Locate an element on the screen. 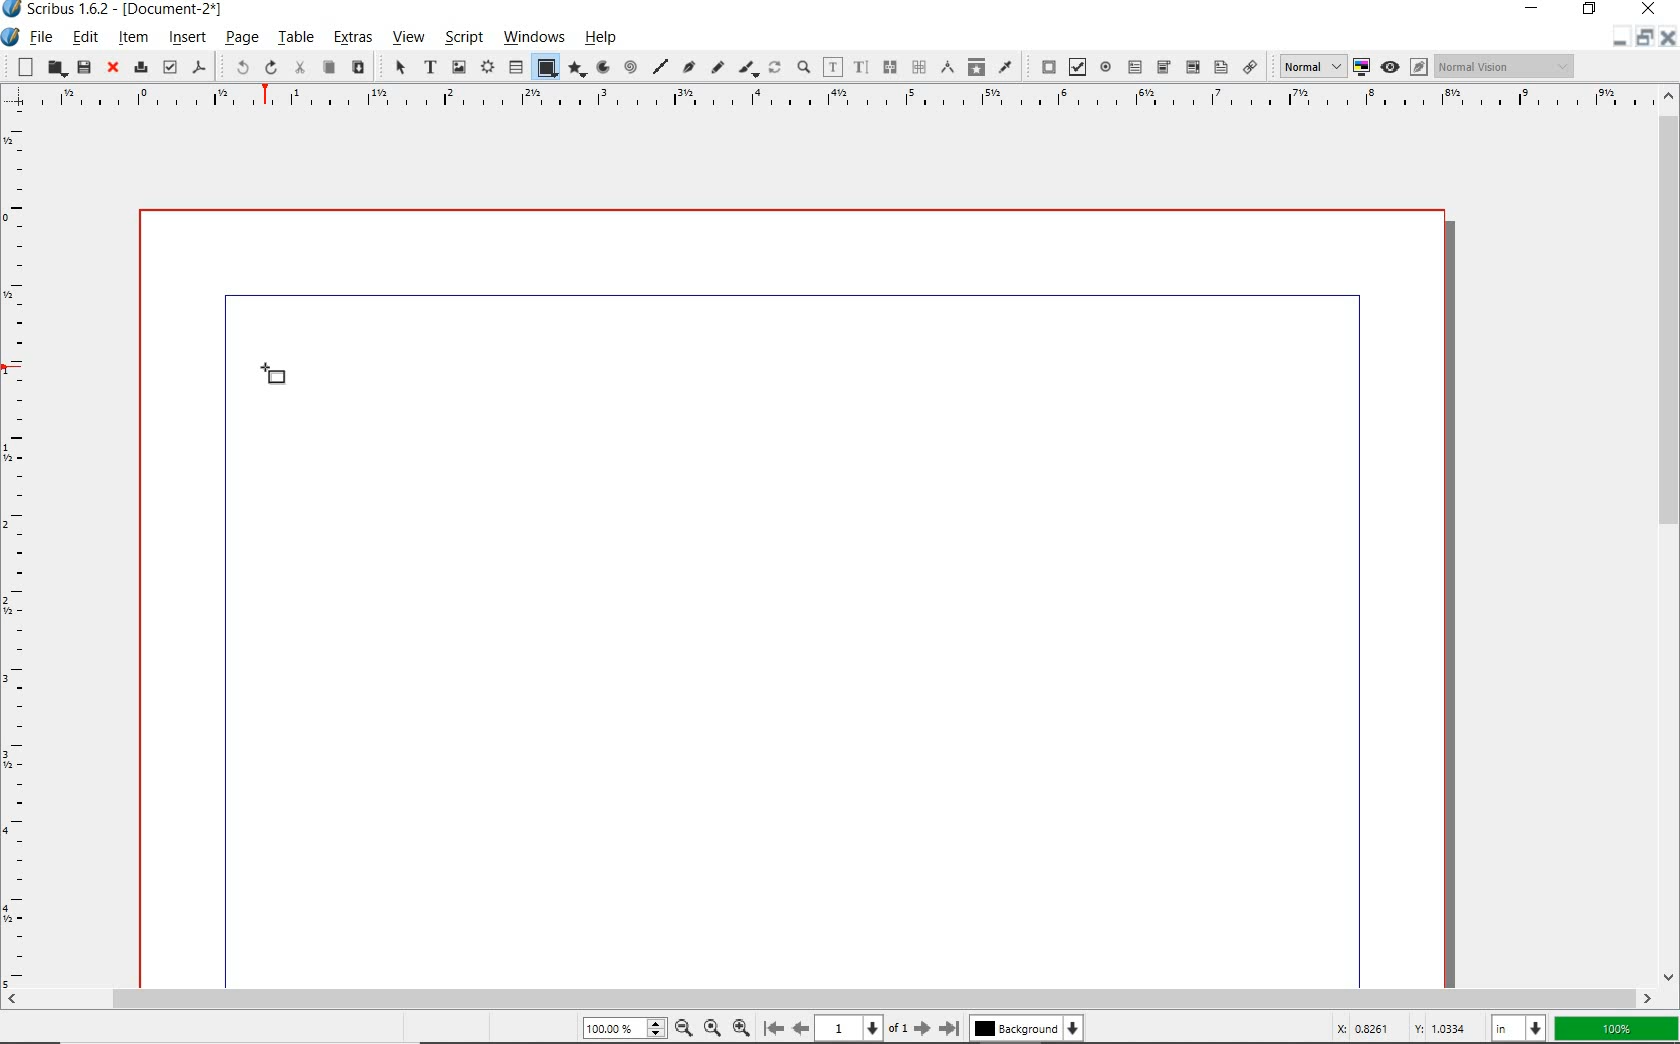 The height and width of the screenshot is (1044, 1680). shape tool is located at coordinates (276, 381).